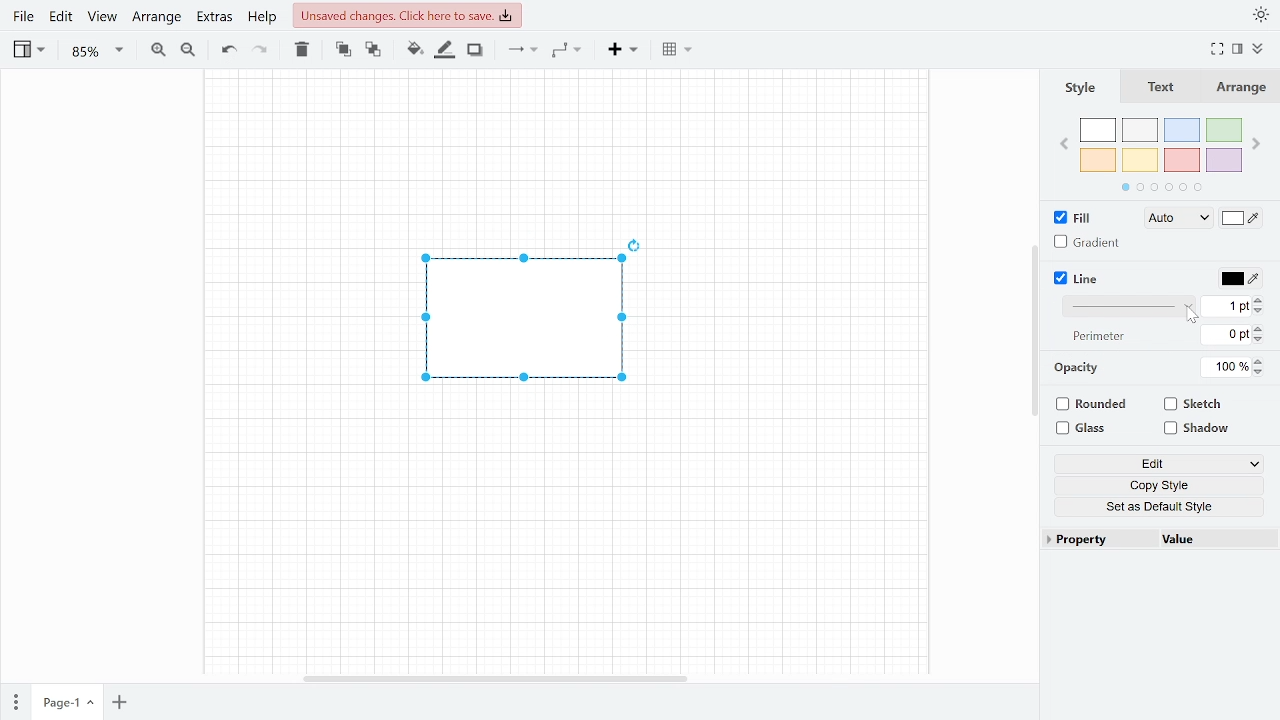  I want to click on Increase perimeter, so click(1261, 327).